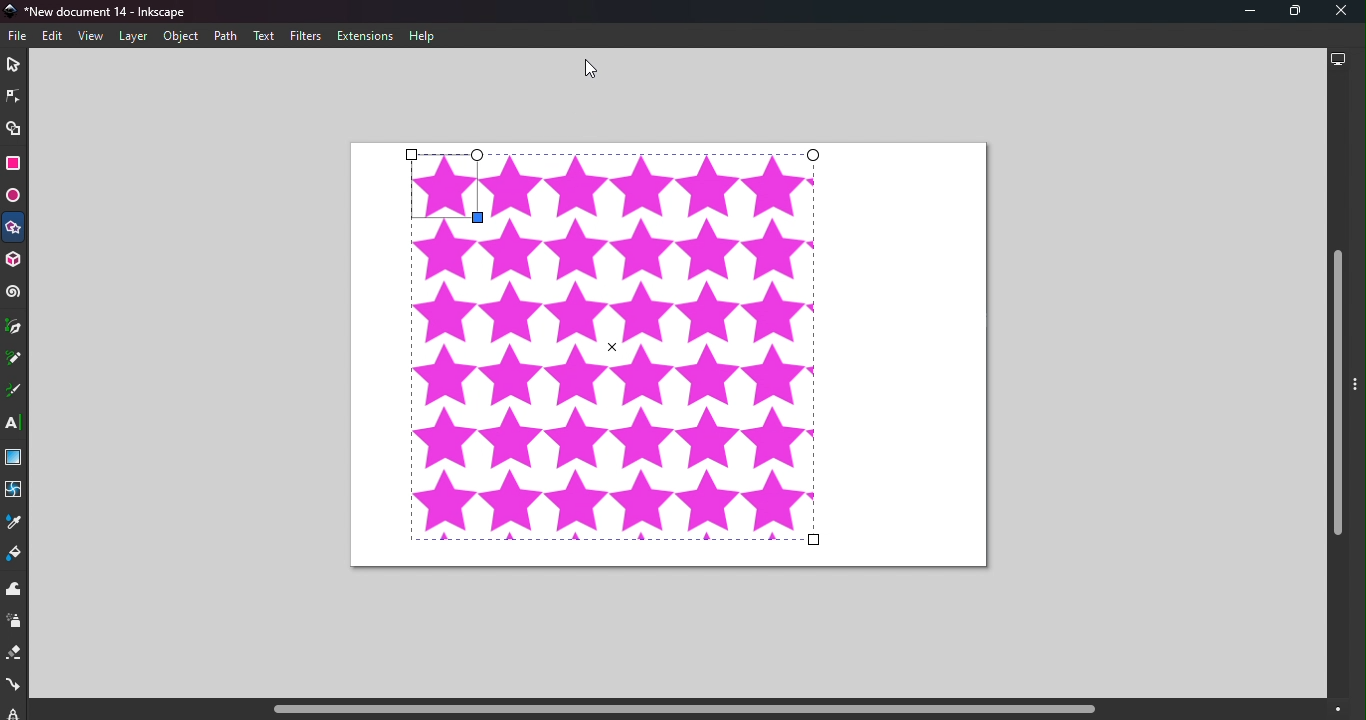  Describe the element at coordinates (1342, 12) in the screenshot. I see `Close` at that location.